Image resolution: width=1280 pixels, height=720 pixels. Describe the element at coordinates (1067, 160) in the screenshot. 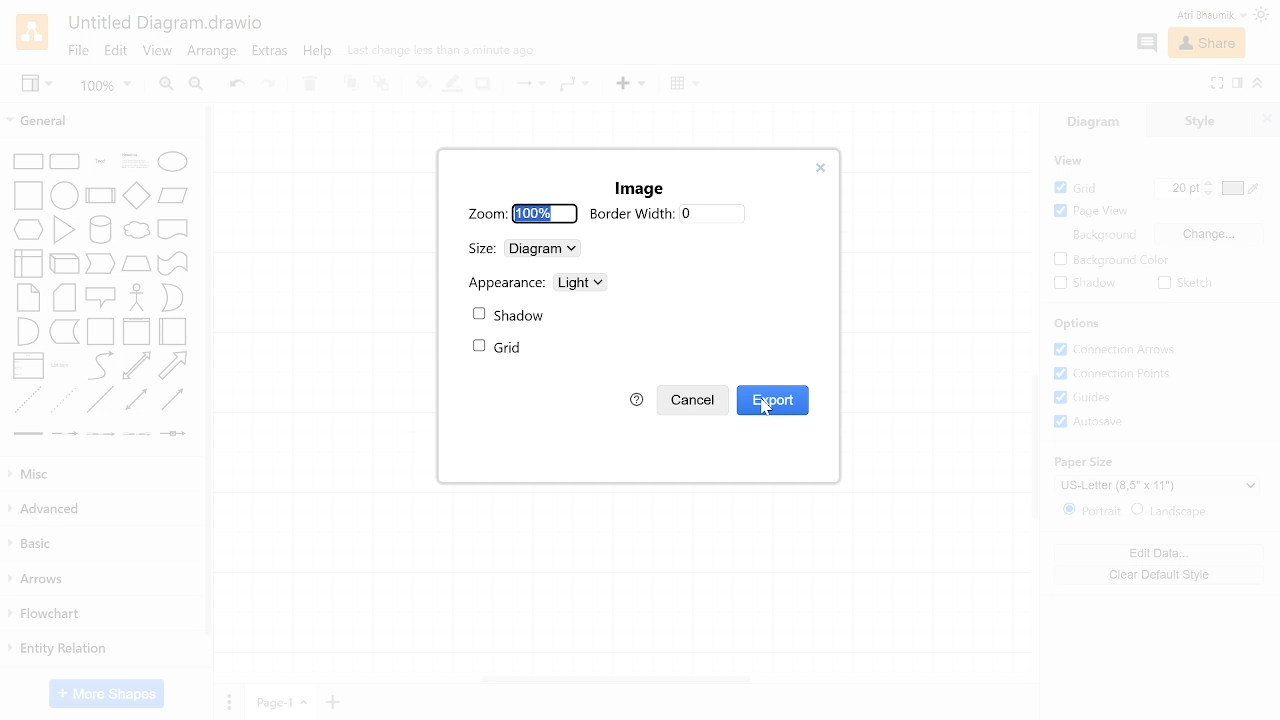

I see `view` at that location.